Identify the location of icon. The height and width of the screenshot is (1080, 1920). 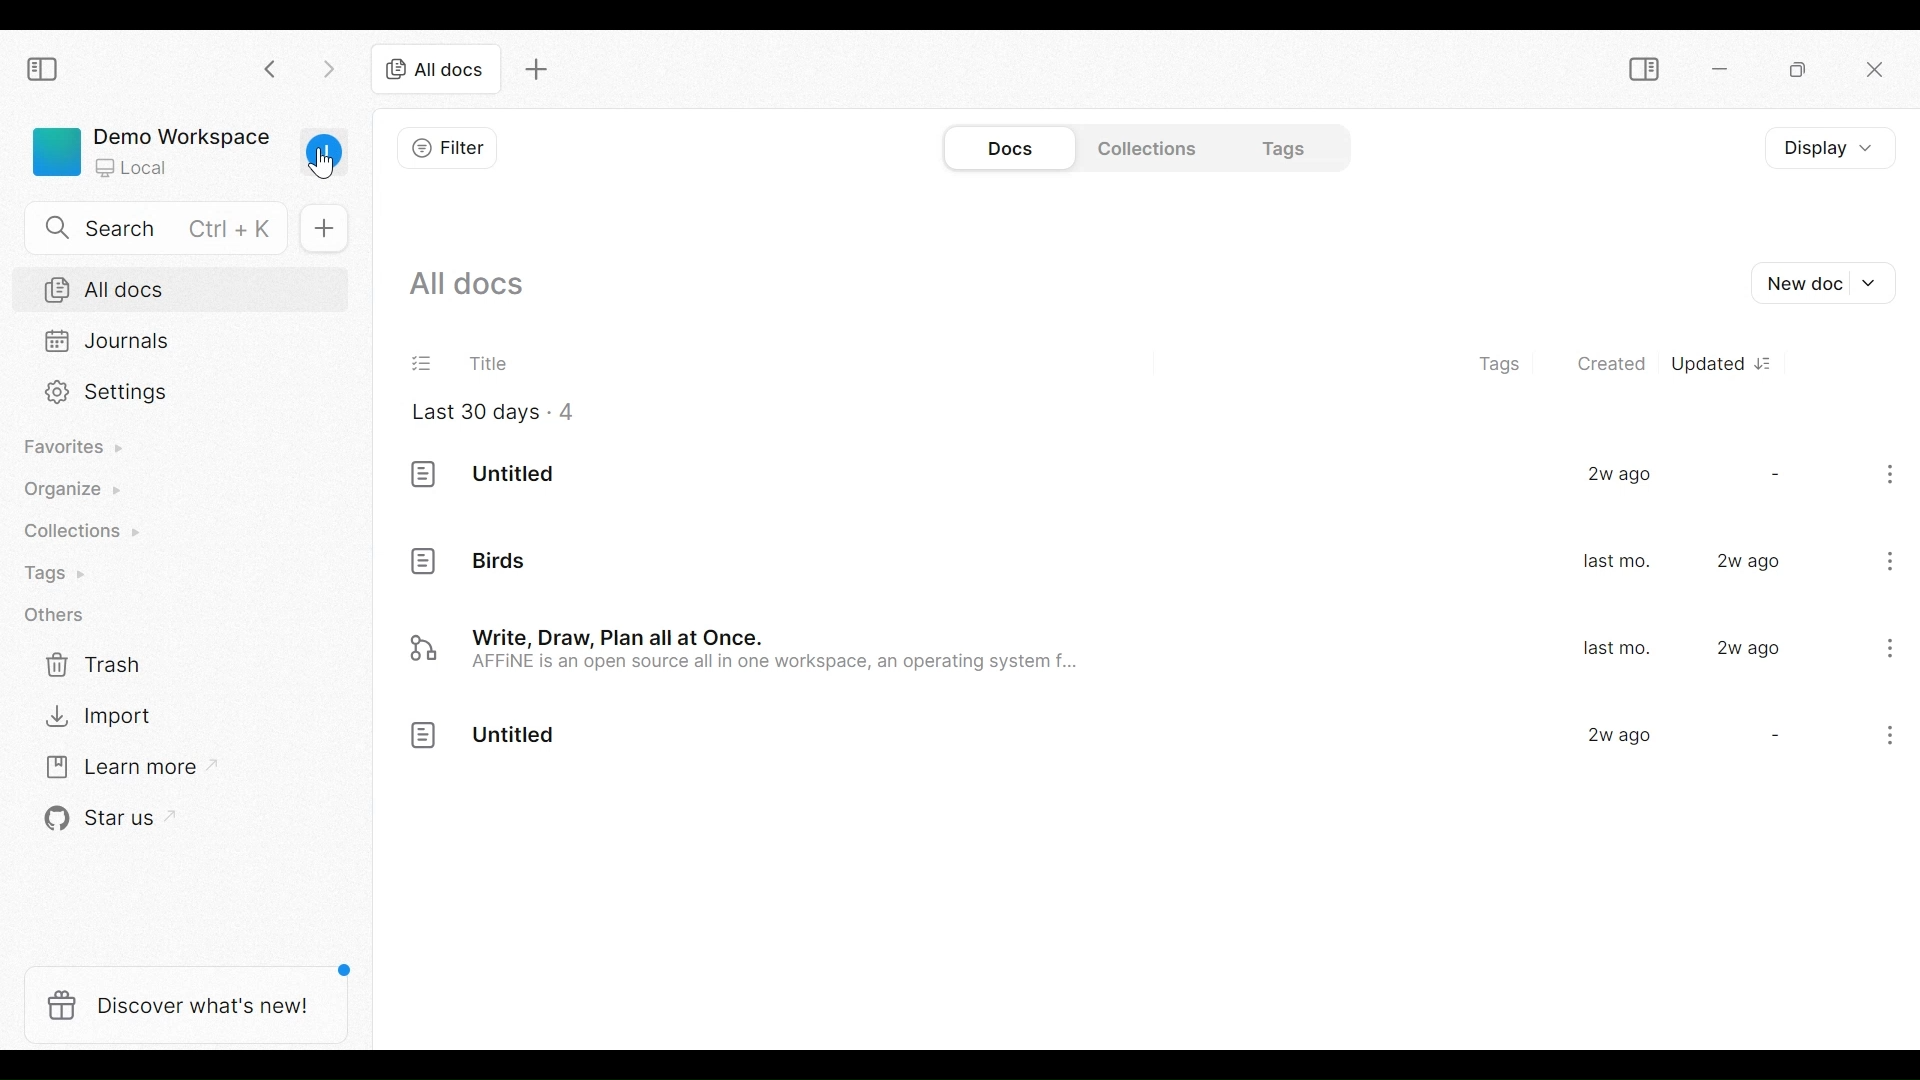
(426, 560).